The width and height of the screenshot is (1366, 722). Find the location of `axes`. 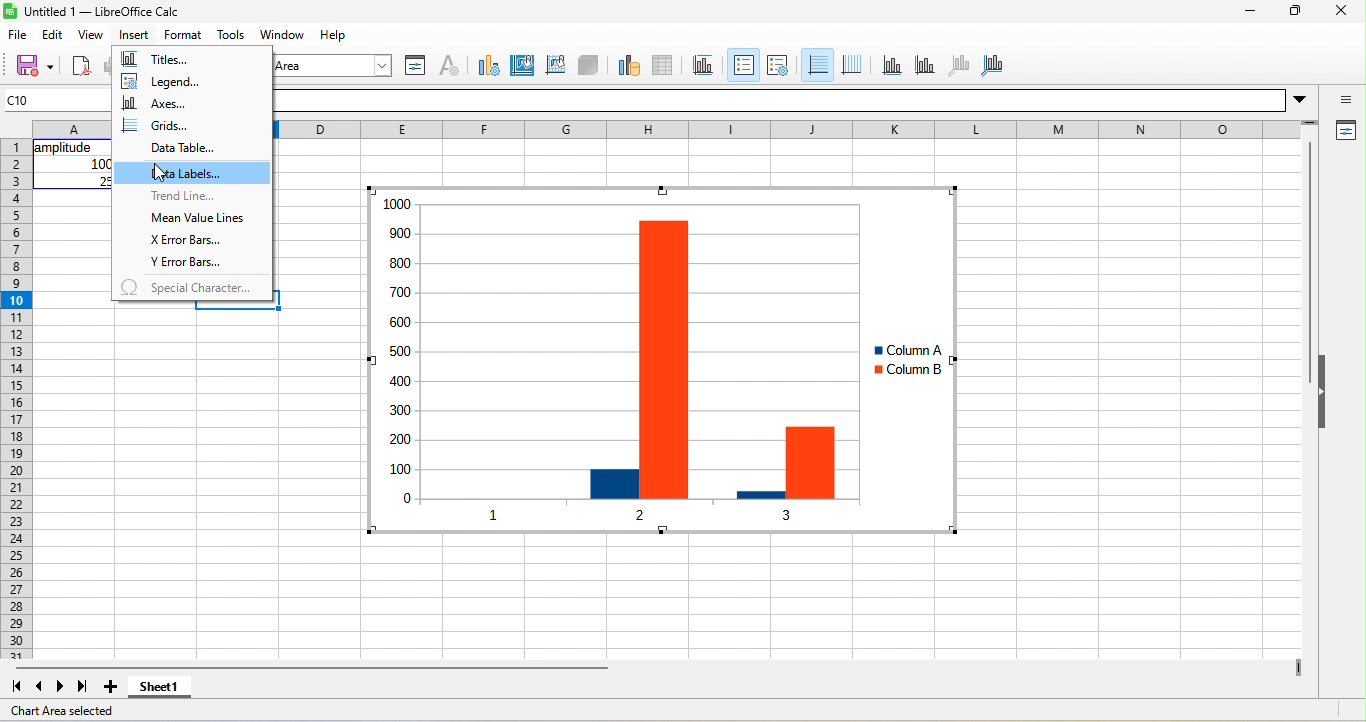

axes is located at coordinates (164, 103).